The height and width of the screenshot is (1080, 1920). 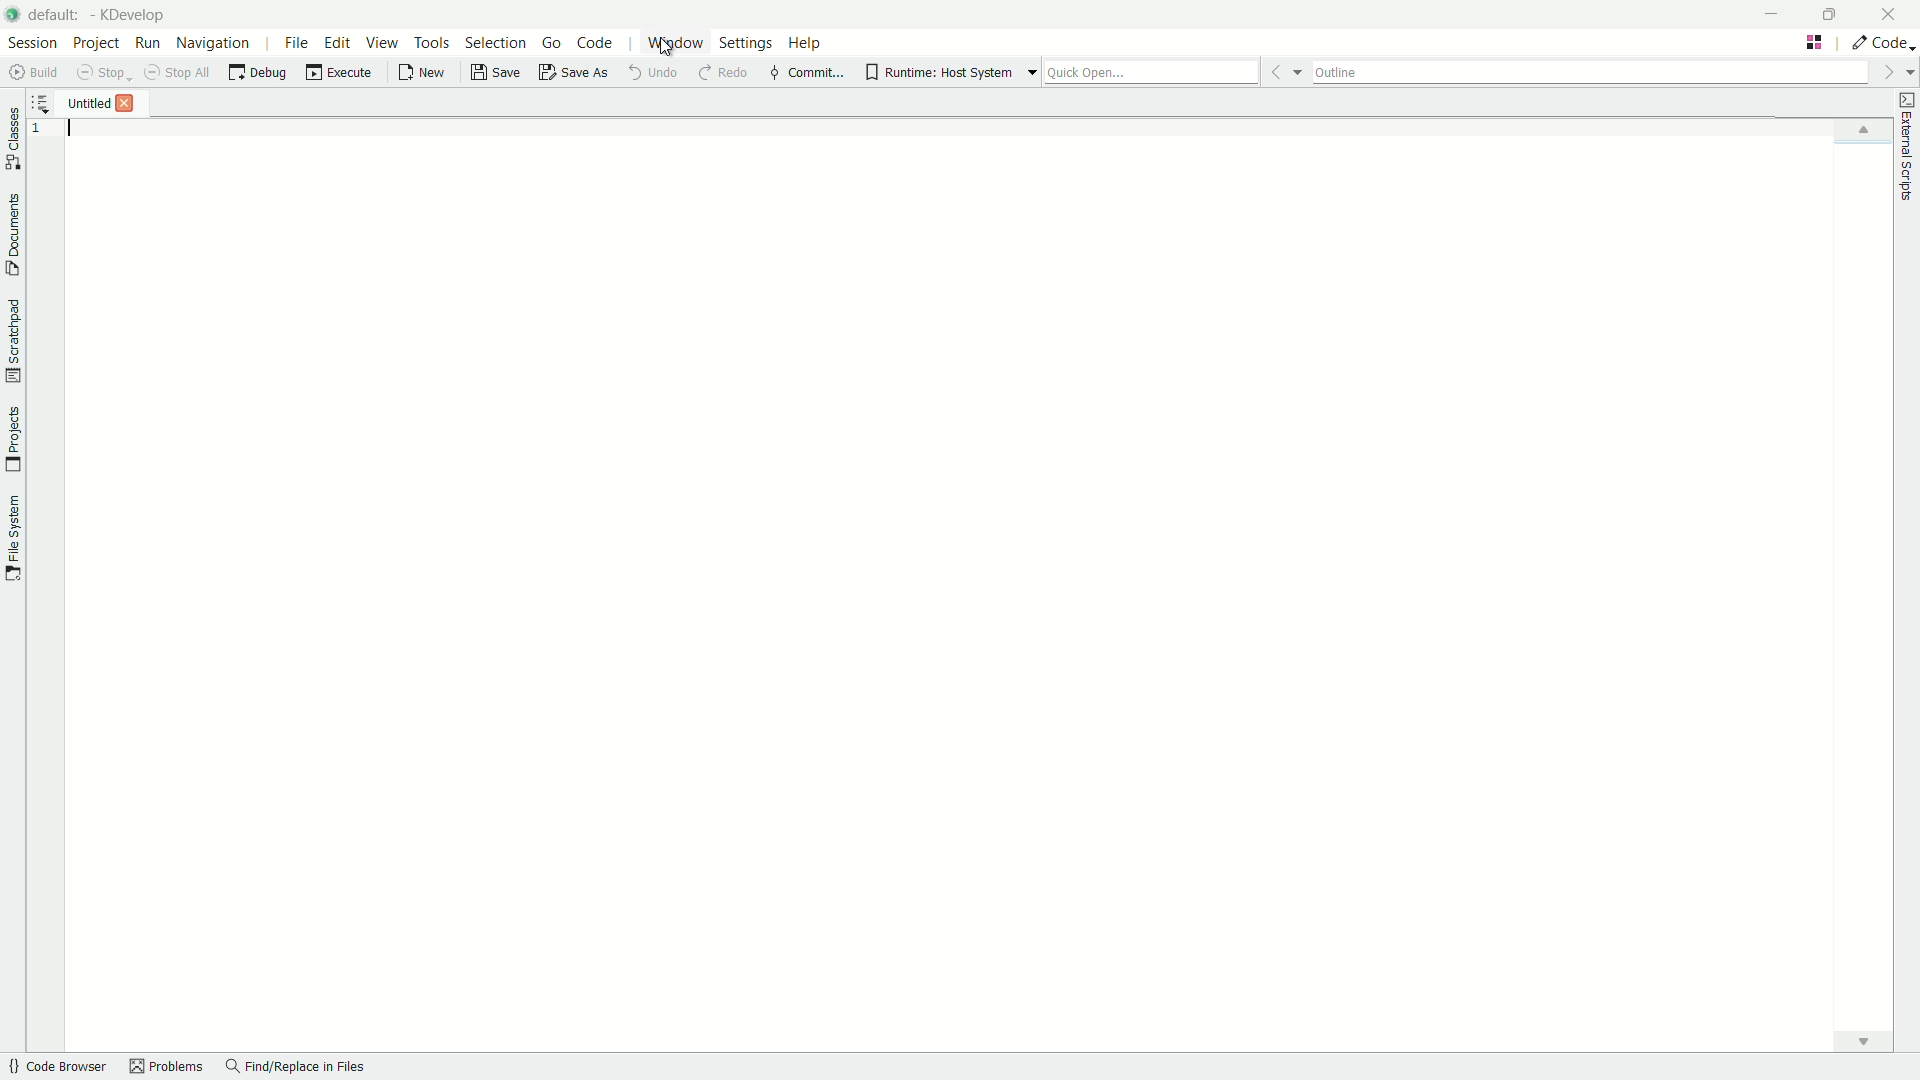 I want to click on file menu, so click(x=299, y=42).